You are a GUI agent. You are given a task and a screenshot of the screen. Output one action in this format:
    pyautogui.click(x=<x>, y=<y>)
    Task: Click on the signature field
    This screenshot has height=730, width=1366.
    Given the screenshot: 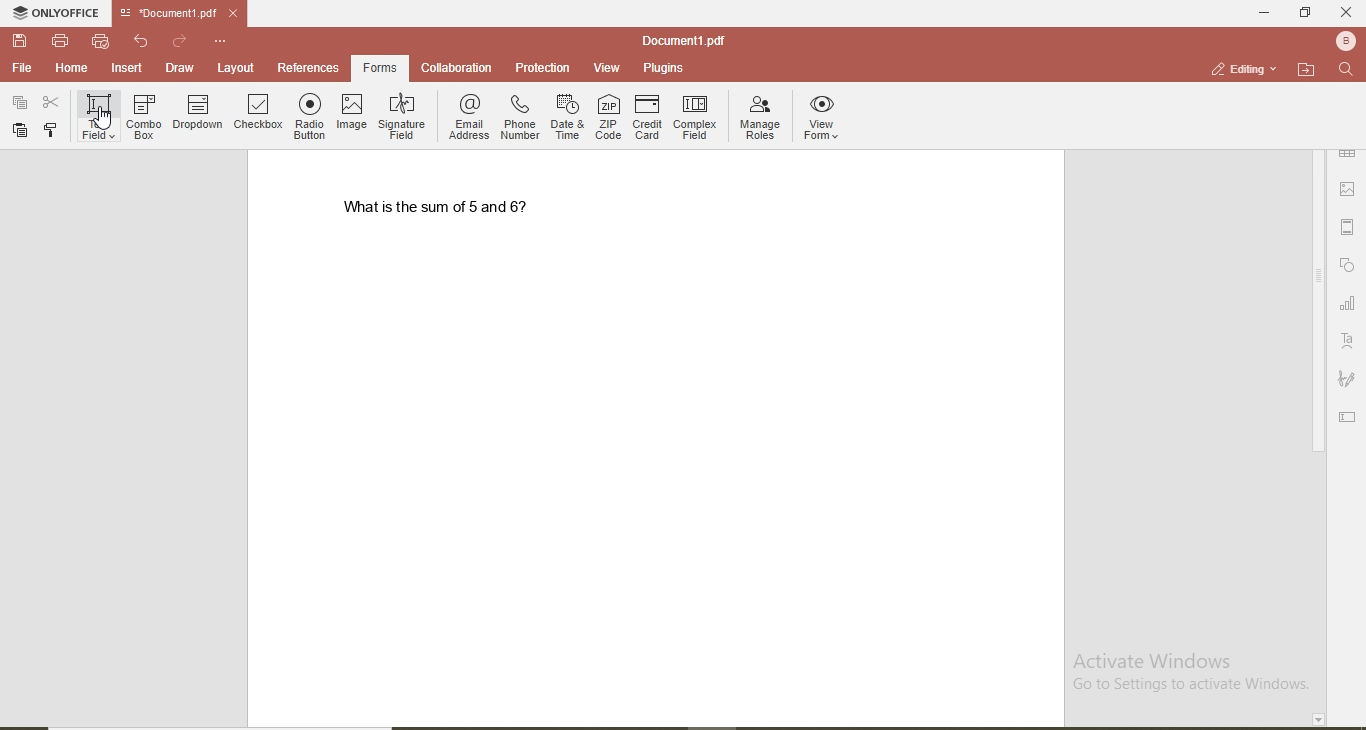 What is the action you would take?
    pyautogui.click(x=404, y=116)
    